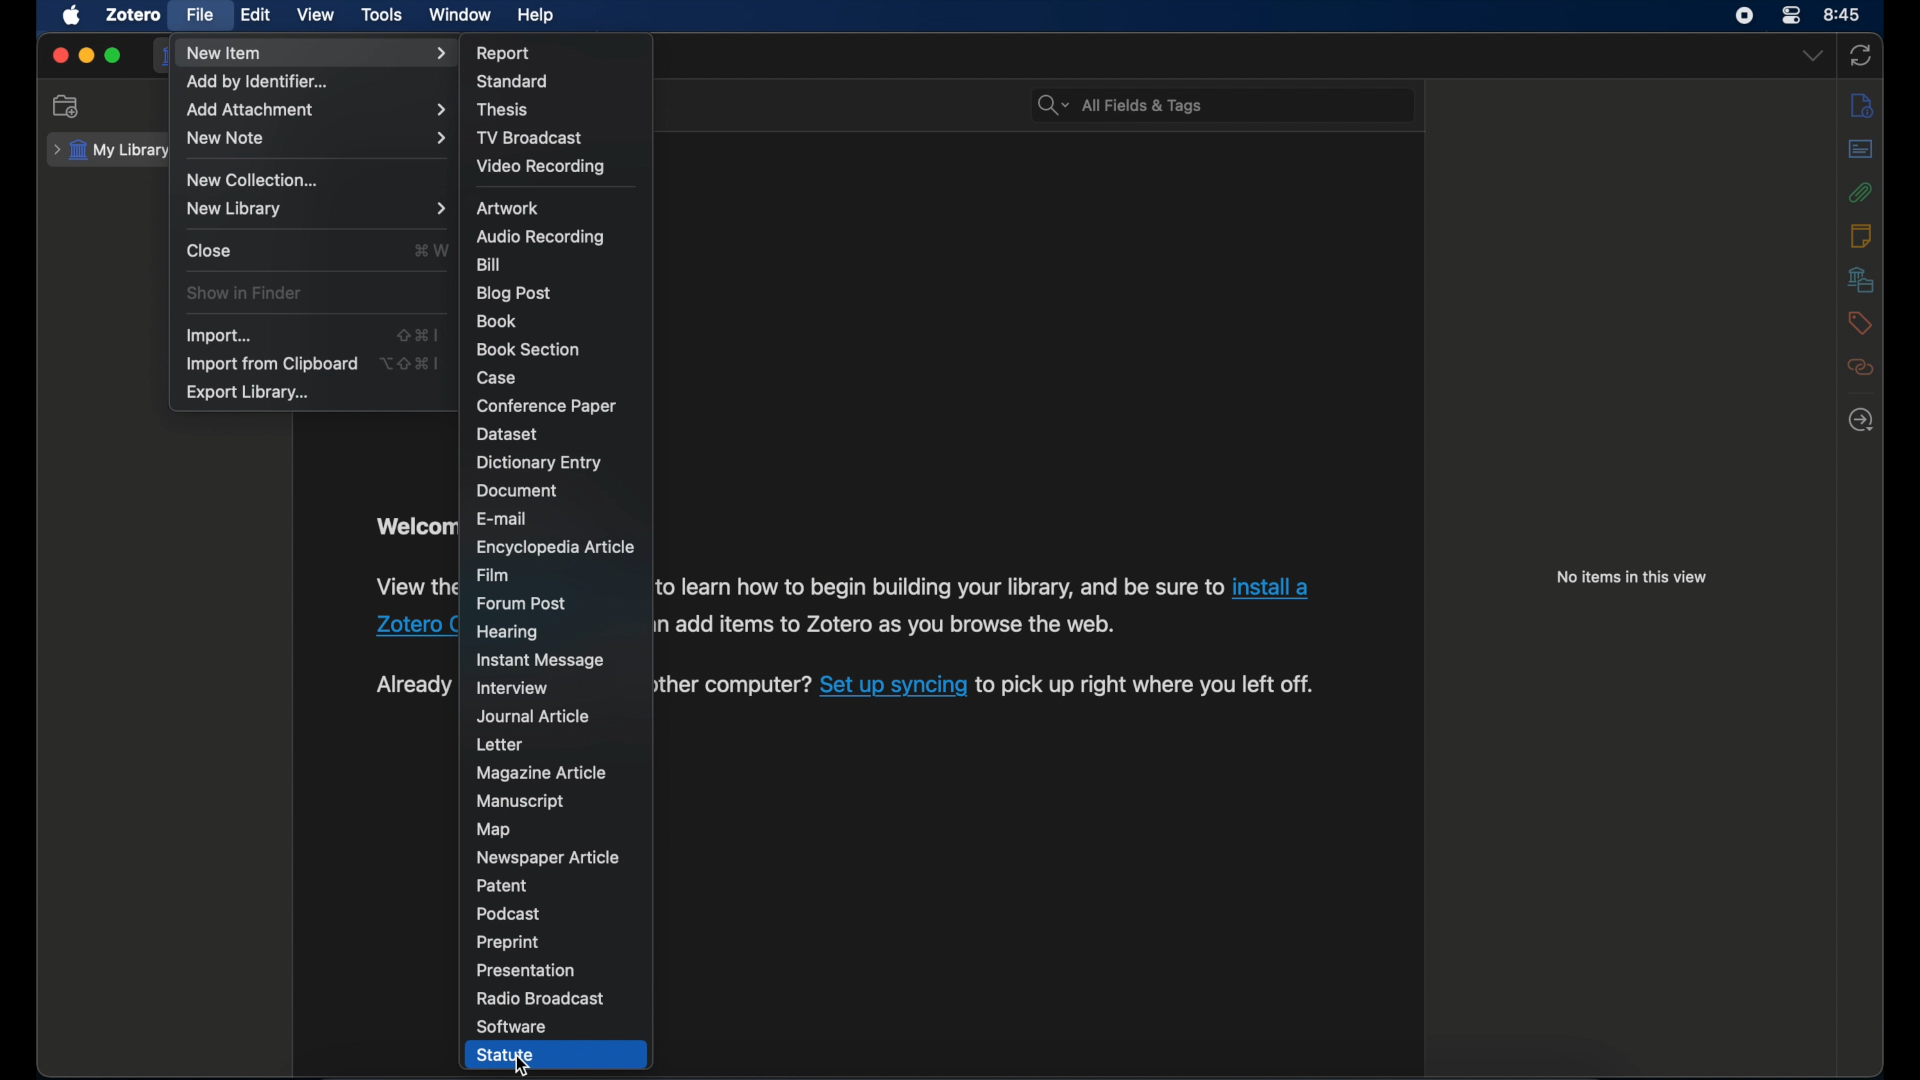 The image size is (1920, 1080). What do you see at coordinates (516, 687) in the screenshot?
I see `interview` at bounding box center [516, 687].